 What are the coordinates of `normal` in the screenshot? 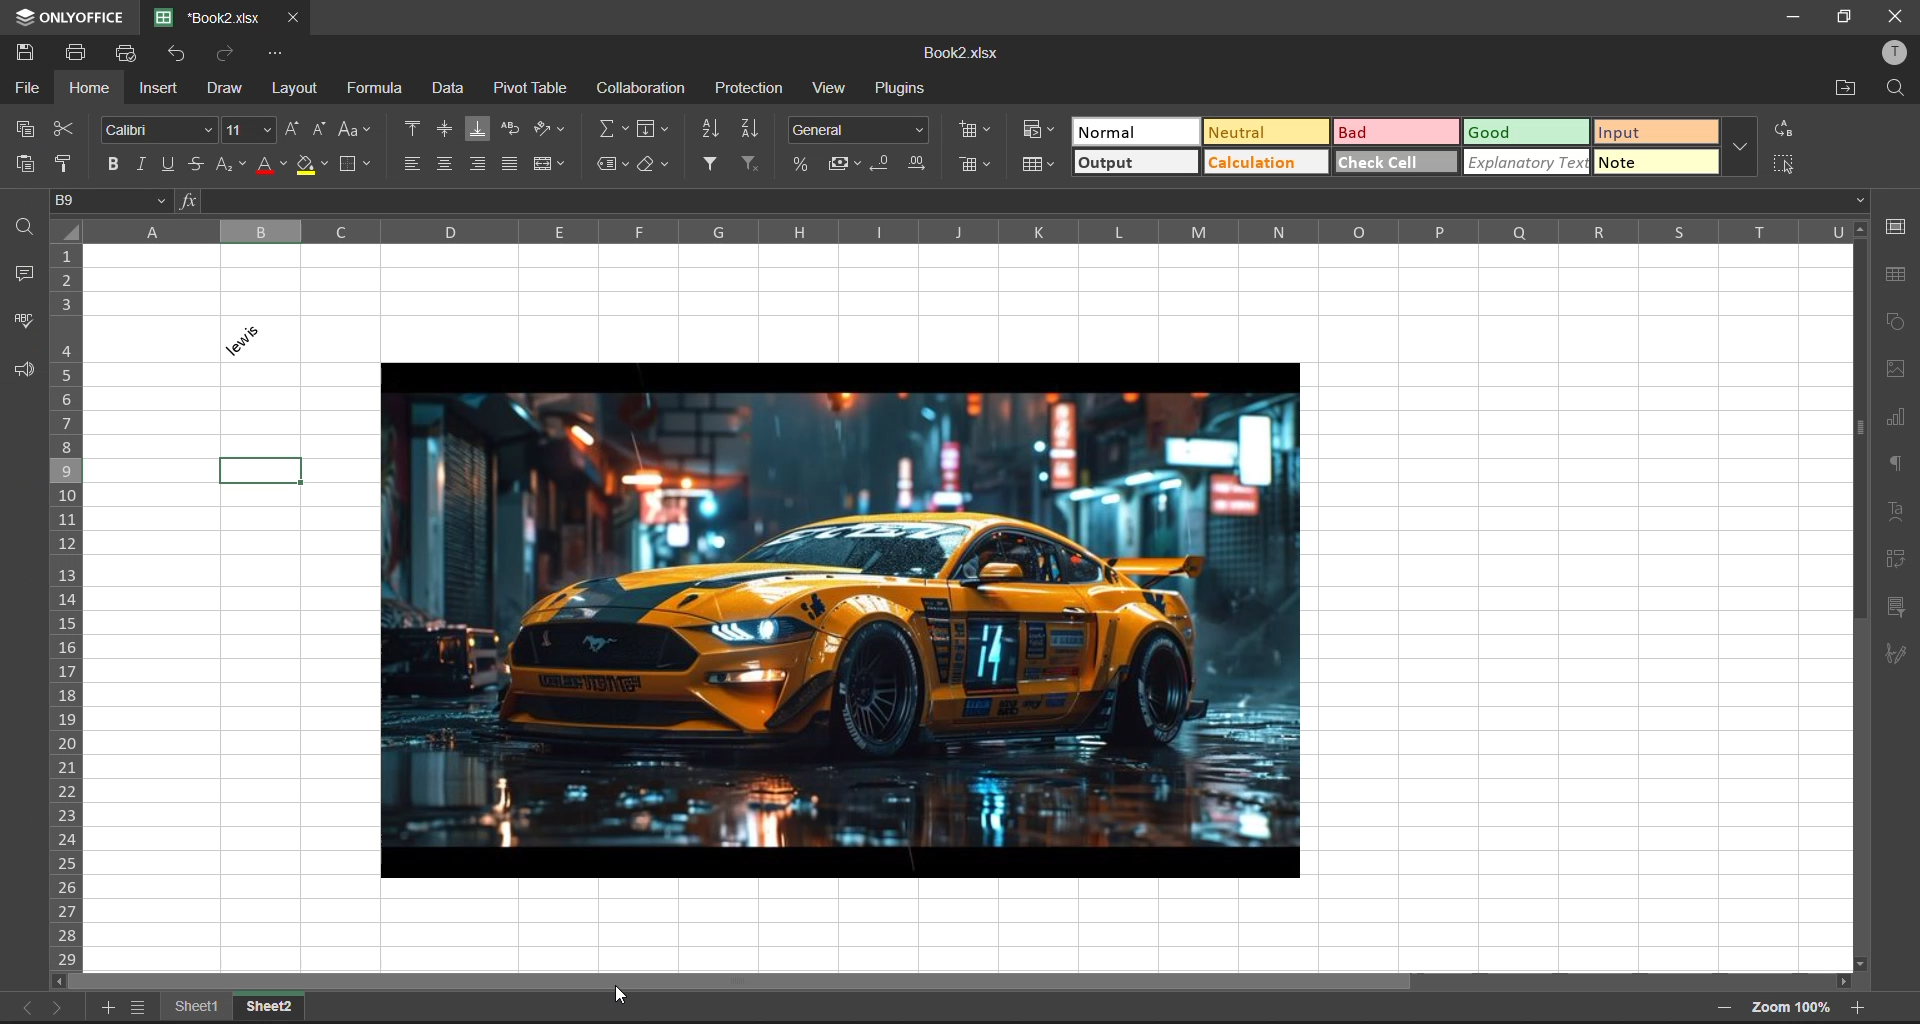 It's located at (1132, 132).